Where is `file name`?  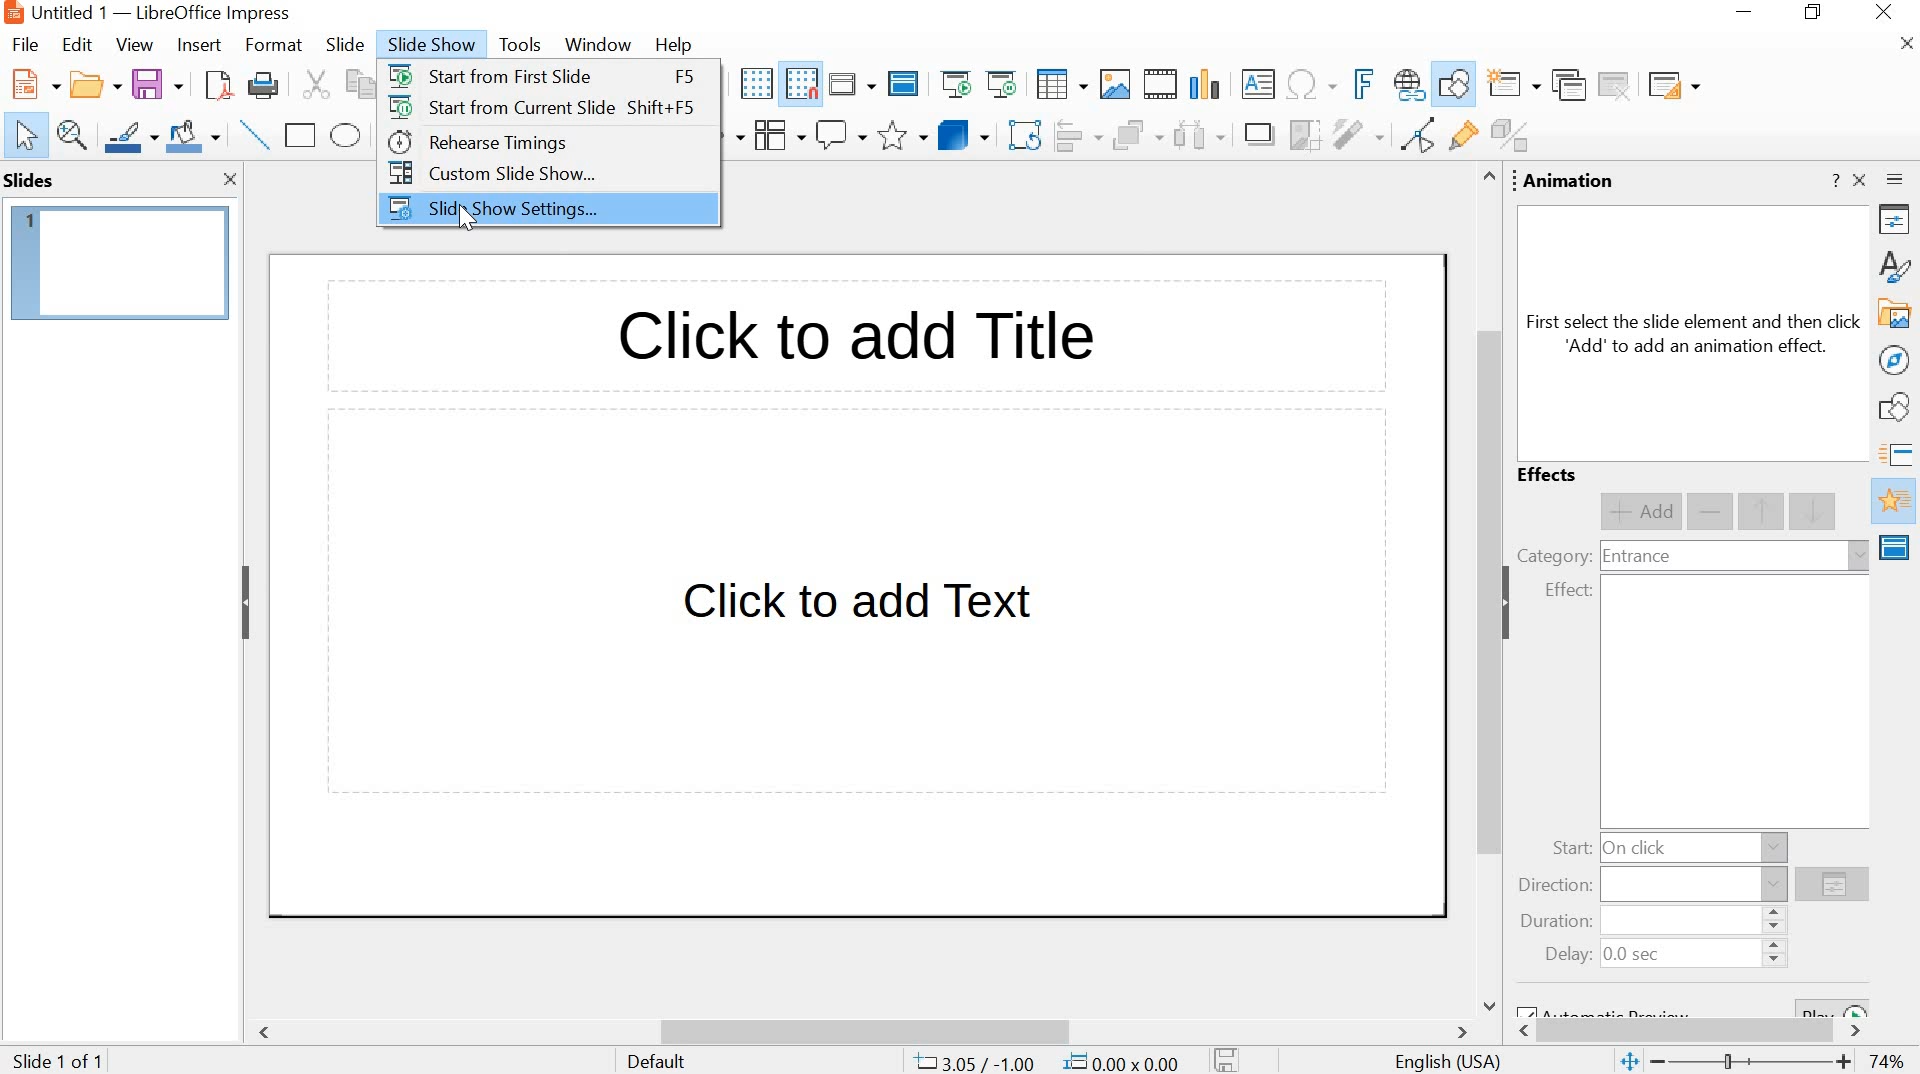
file name is located at coordinates (70, 12).